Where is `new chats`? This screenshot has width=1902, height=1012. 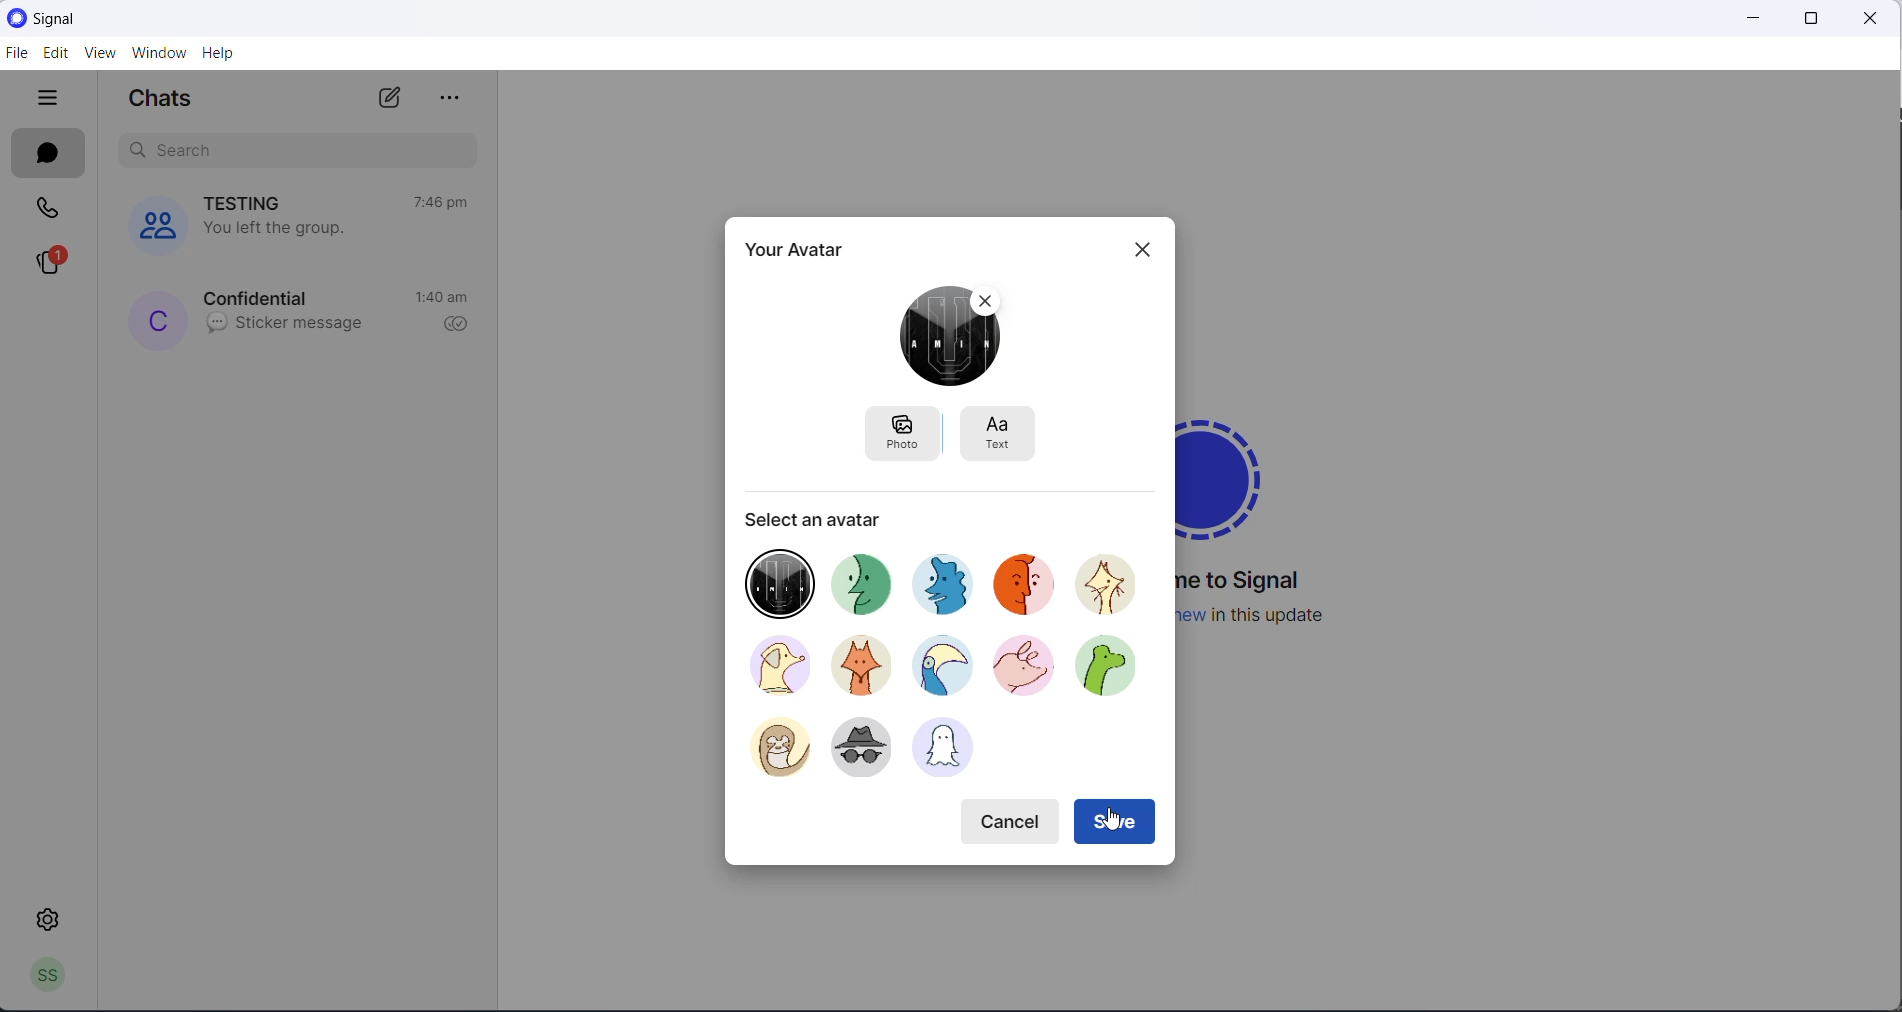 new chats is located at coordinates (395, 97).